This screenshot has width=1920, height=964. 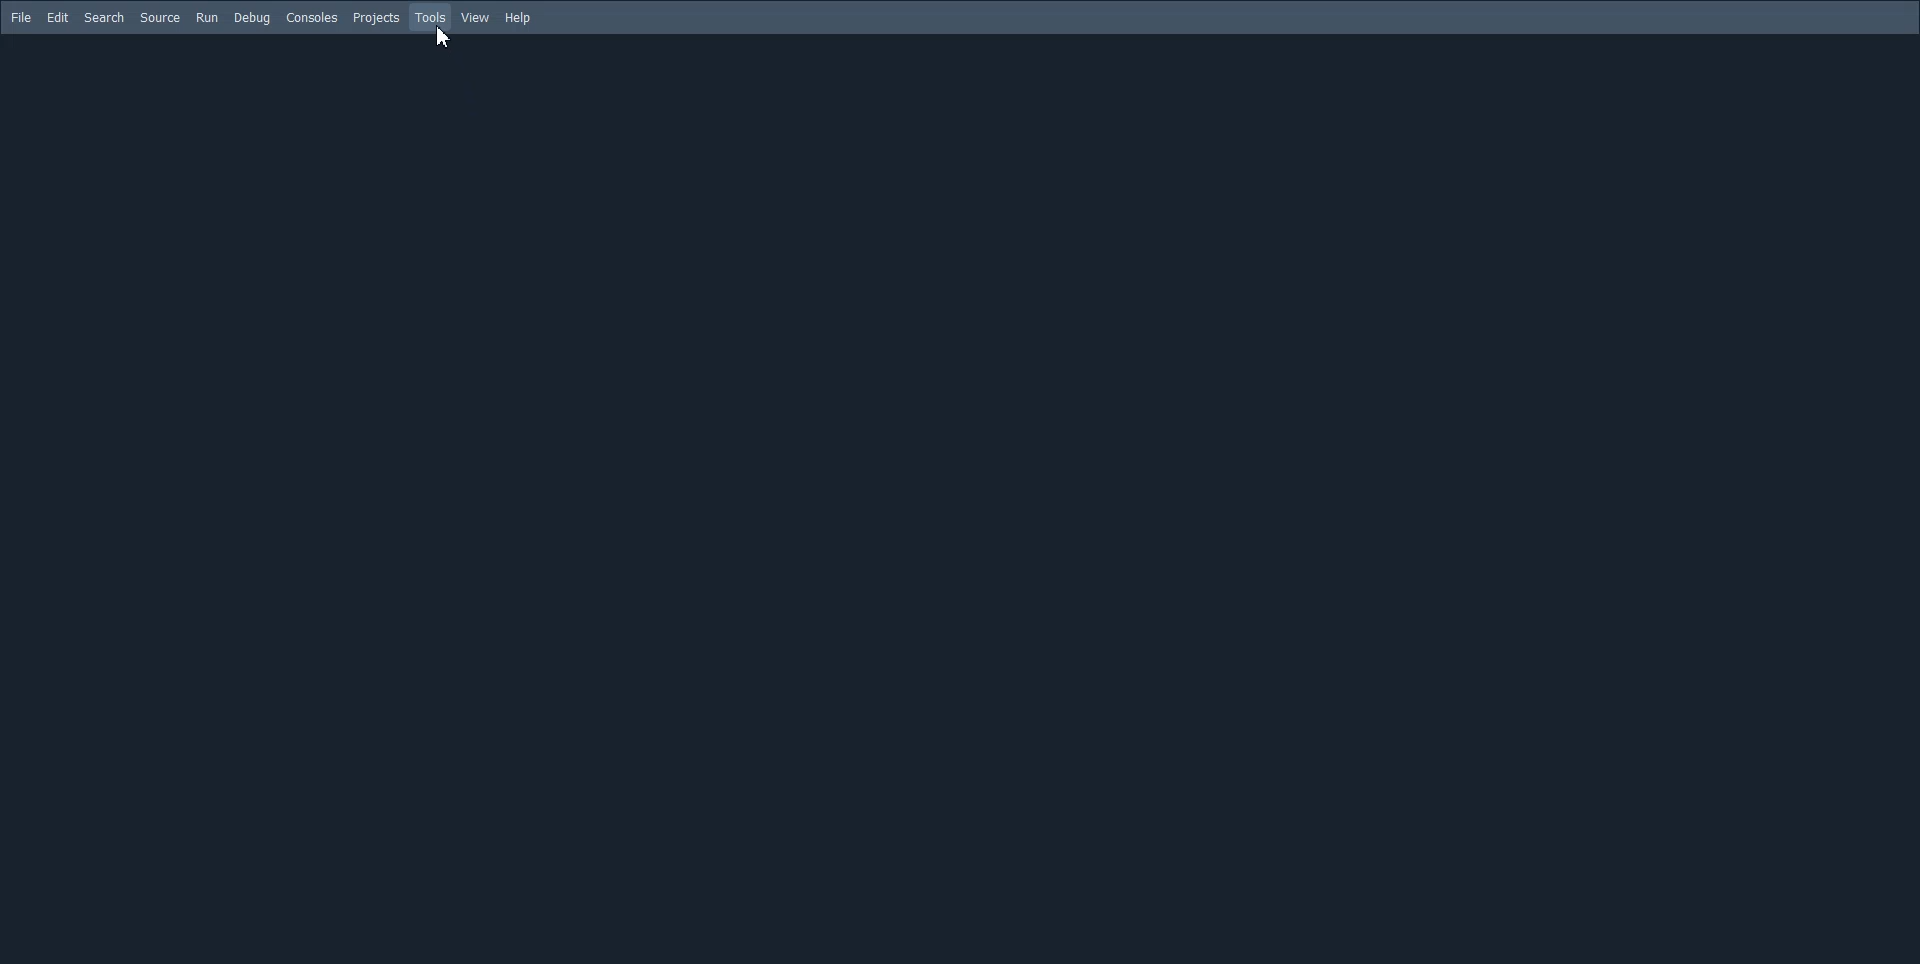 What do you see at coordinates (207, 18) in the screenshot?
I see `Run` at bounding box center [207, 18].